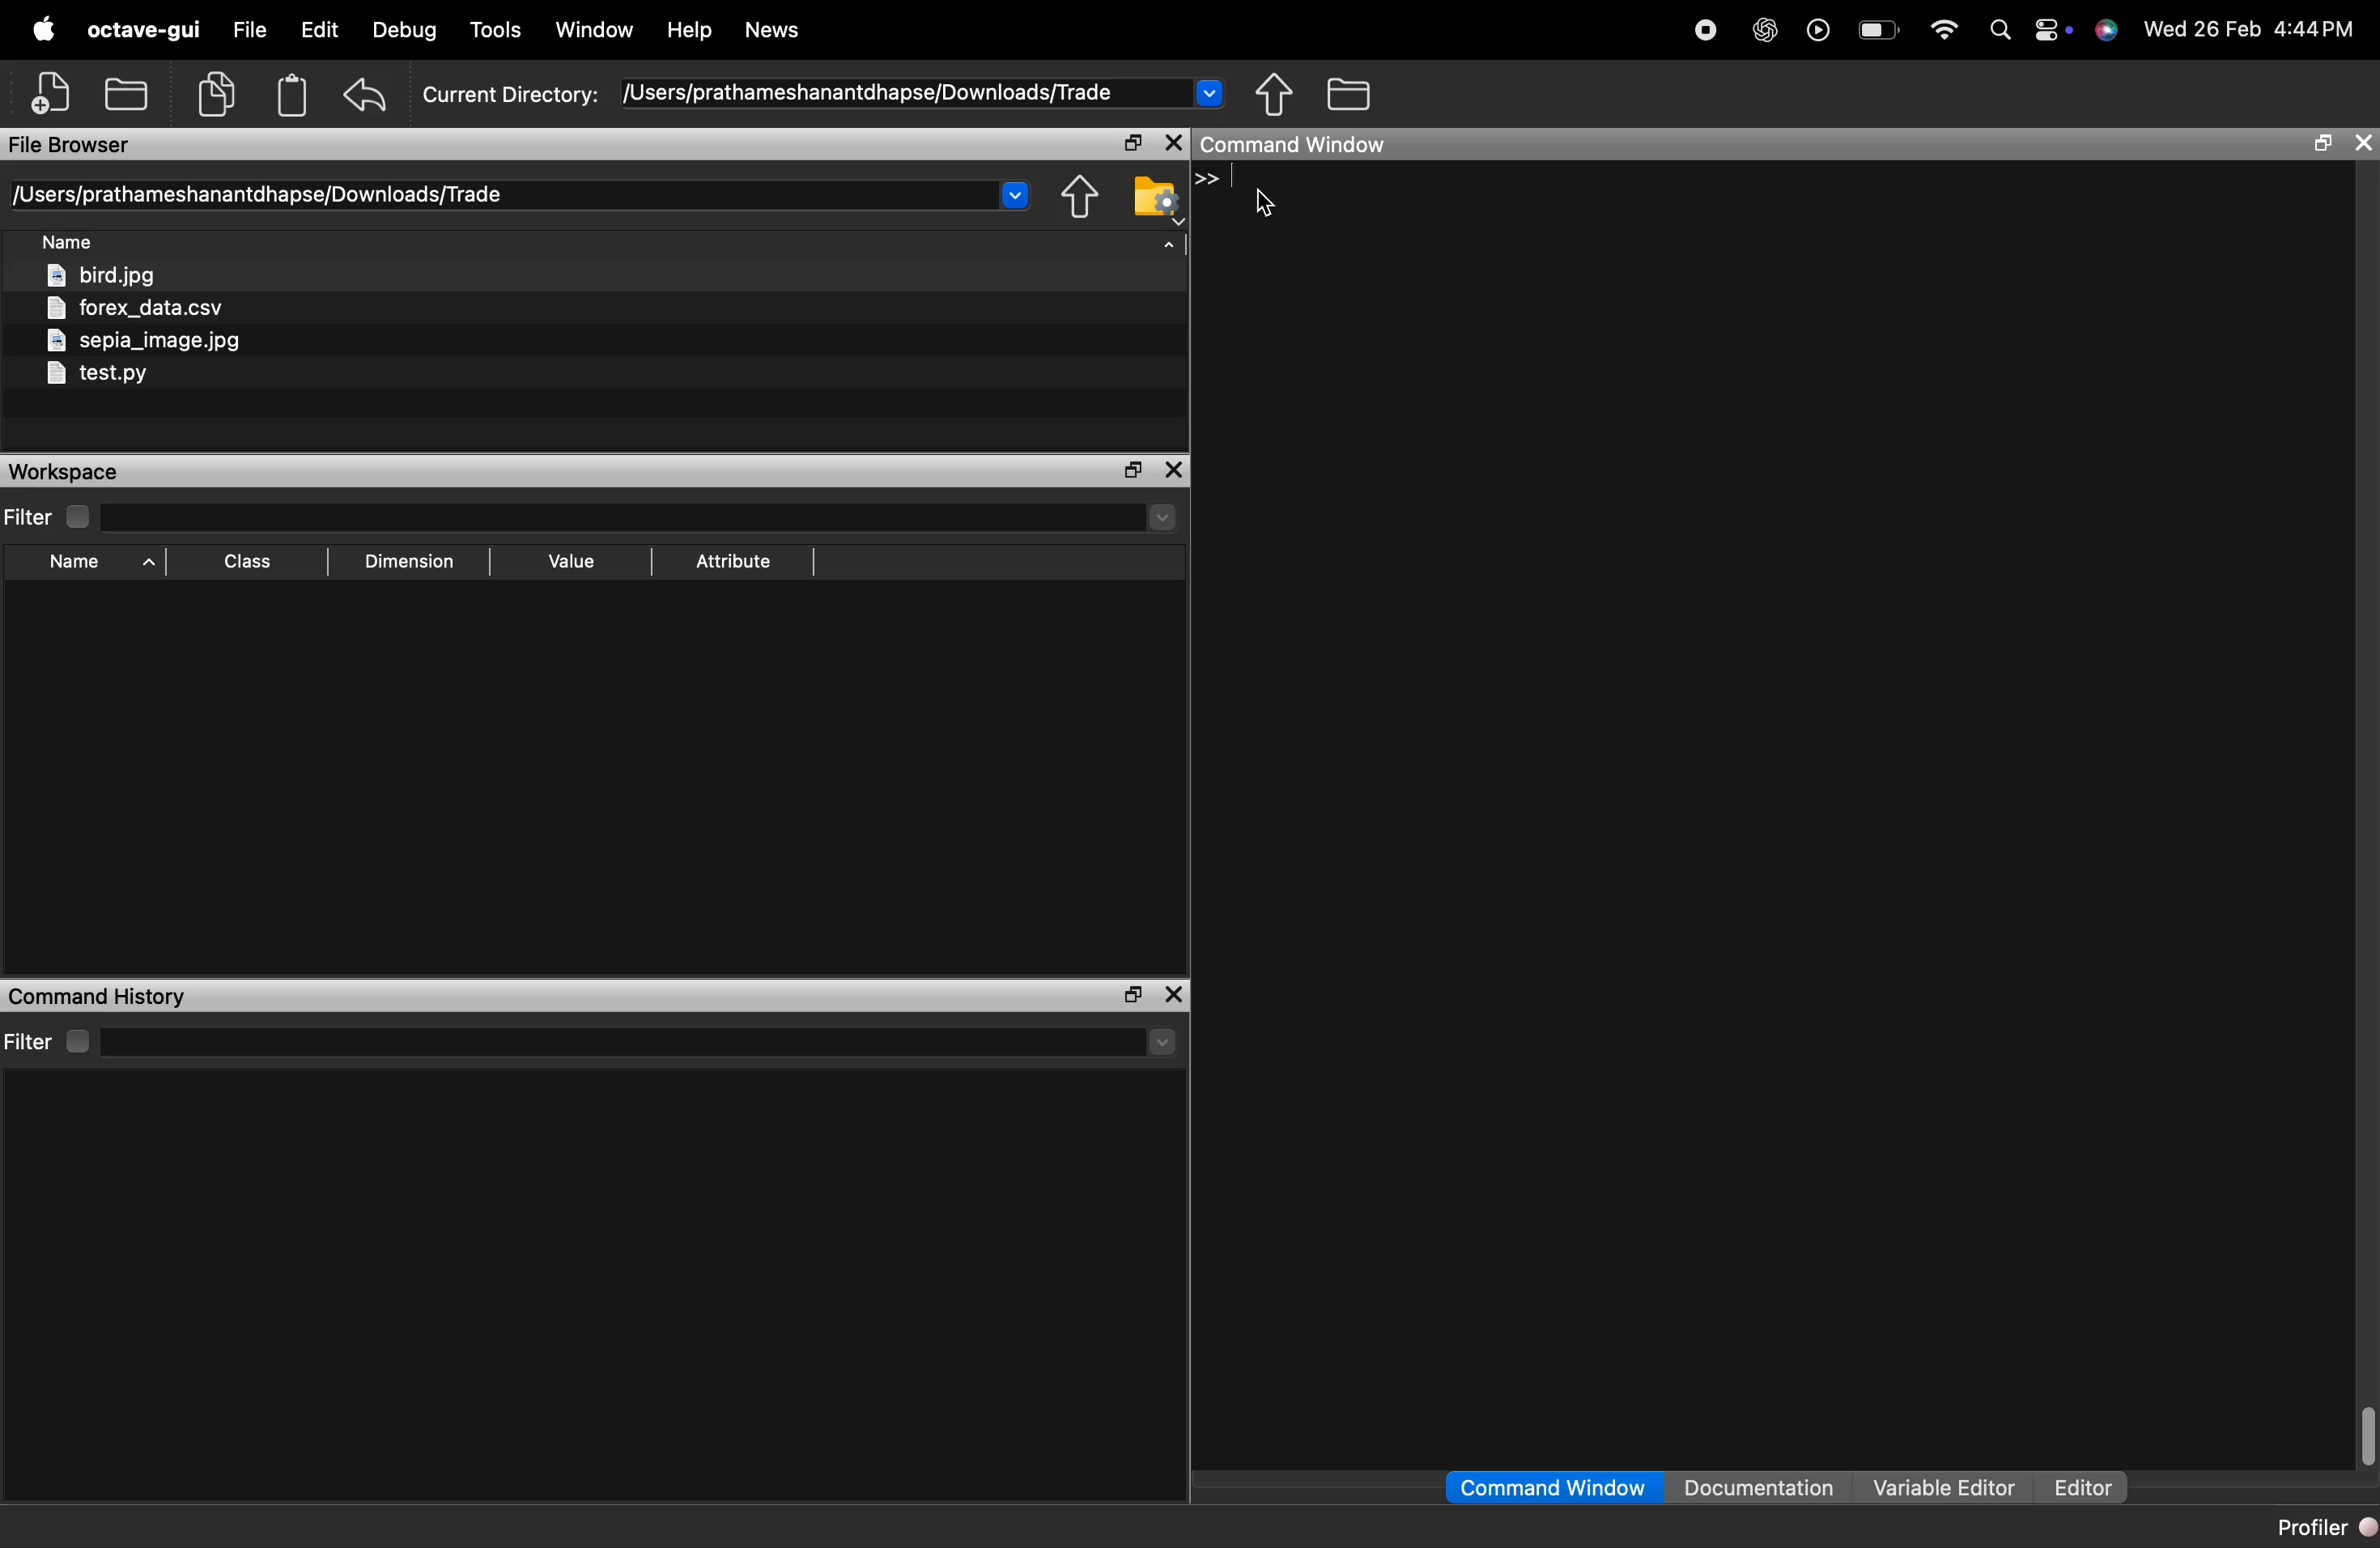  I want to click on support, so click(2107, 31).